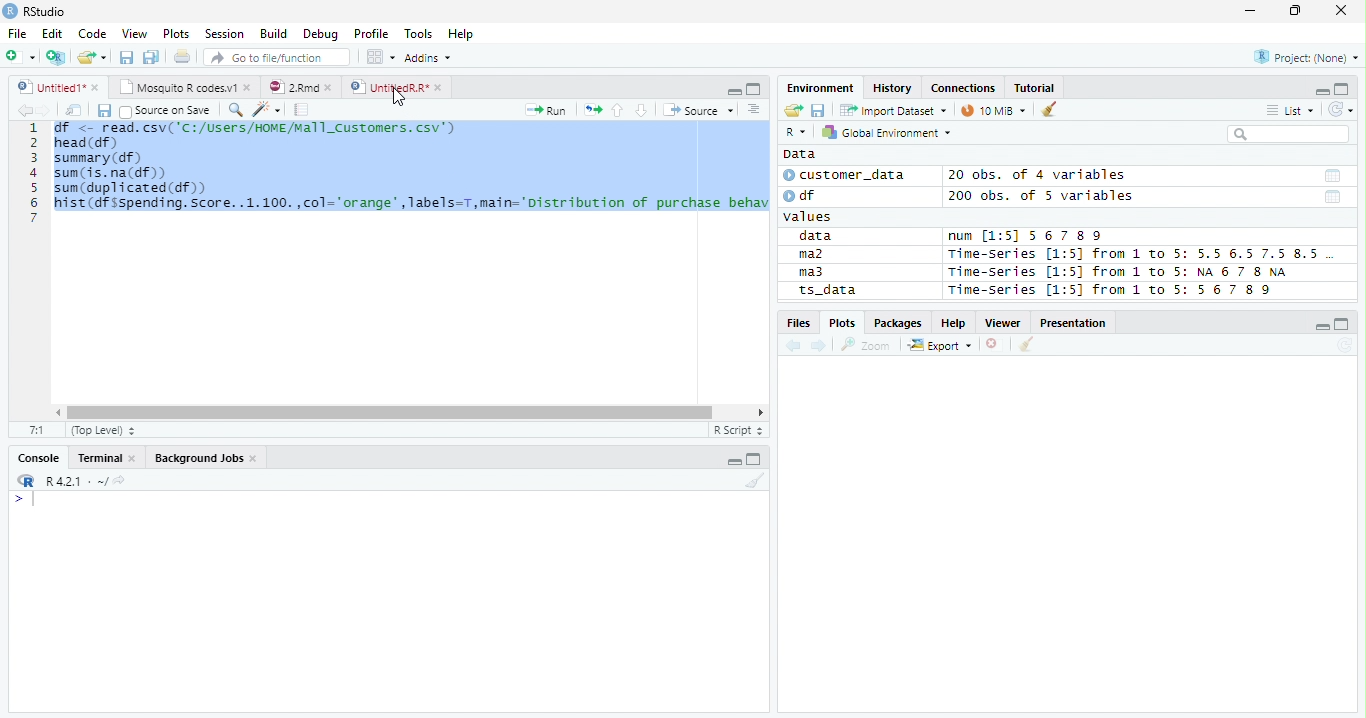  Describe the element at coordinates (37, 430) in the screenshot. I see `1:1` at that location.